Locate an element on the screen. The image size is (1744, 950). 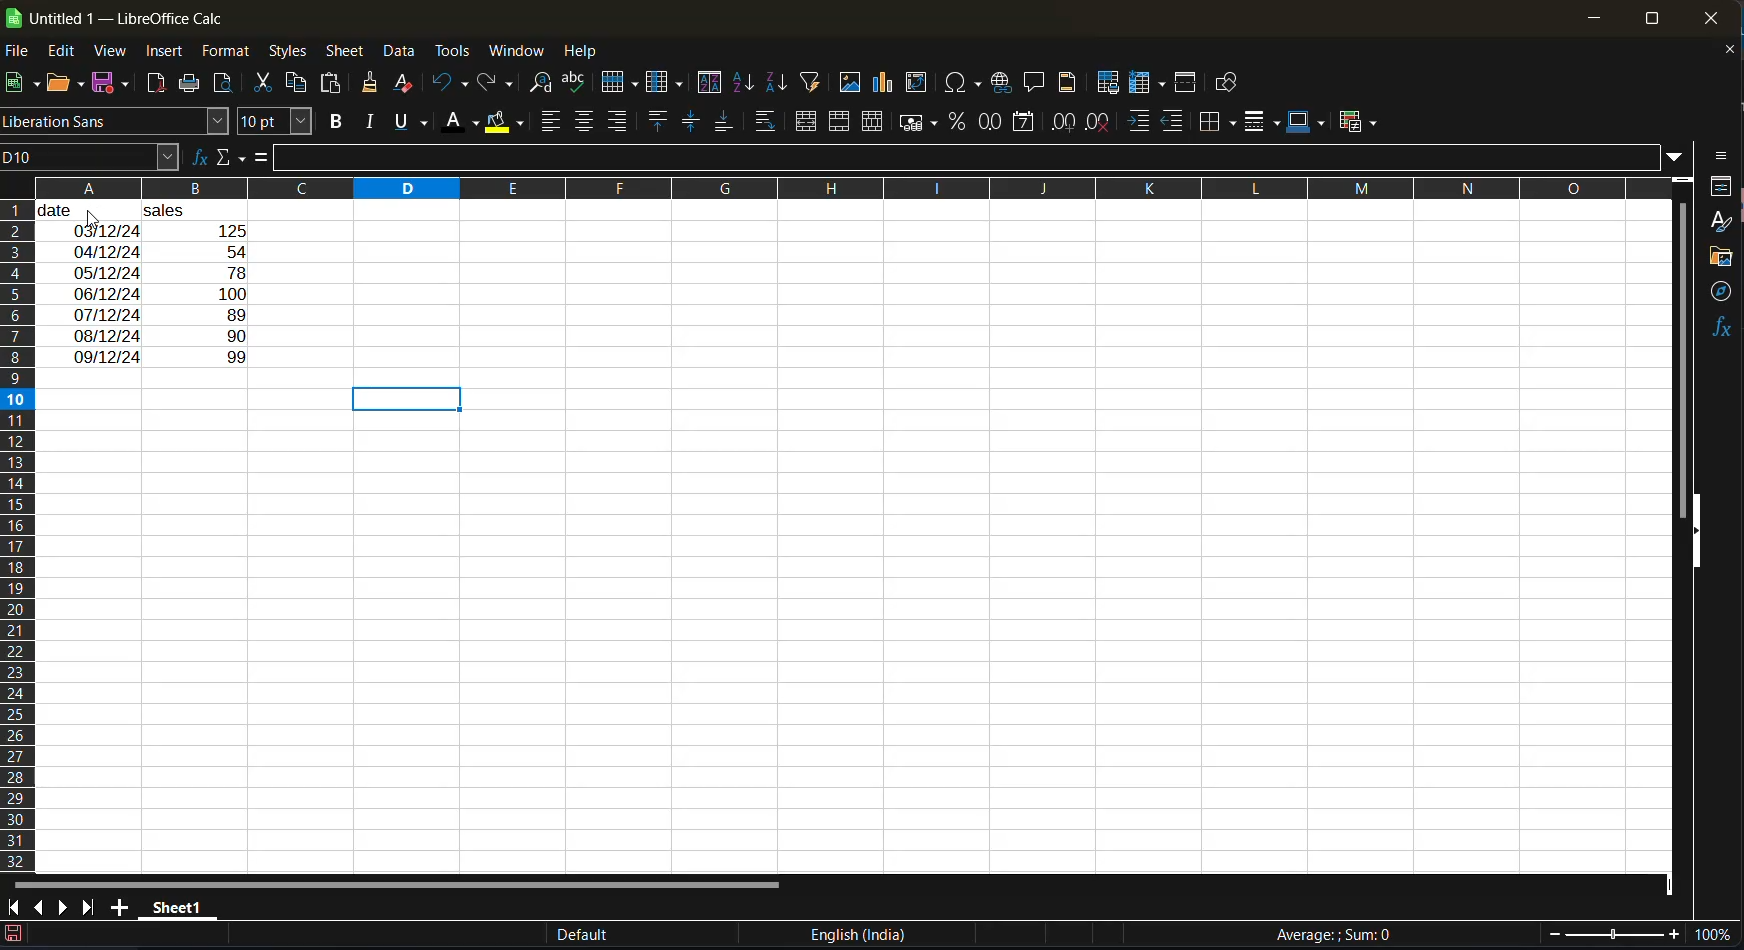
close is located at coordinates (1711, 18).